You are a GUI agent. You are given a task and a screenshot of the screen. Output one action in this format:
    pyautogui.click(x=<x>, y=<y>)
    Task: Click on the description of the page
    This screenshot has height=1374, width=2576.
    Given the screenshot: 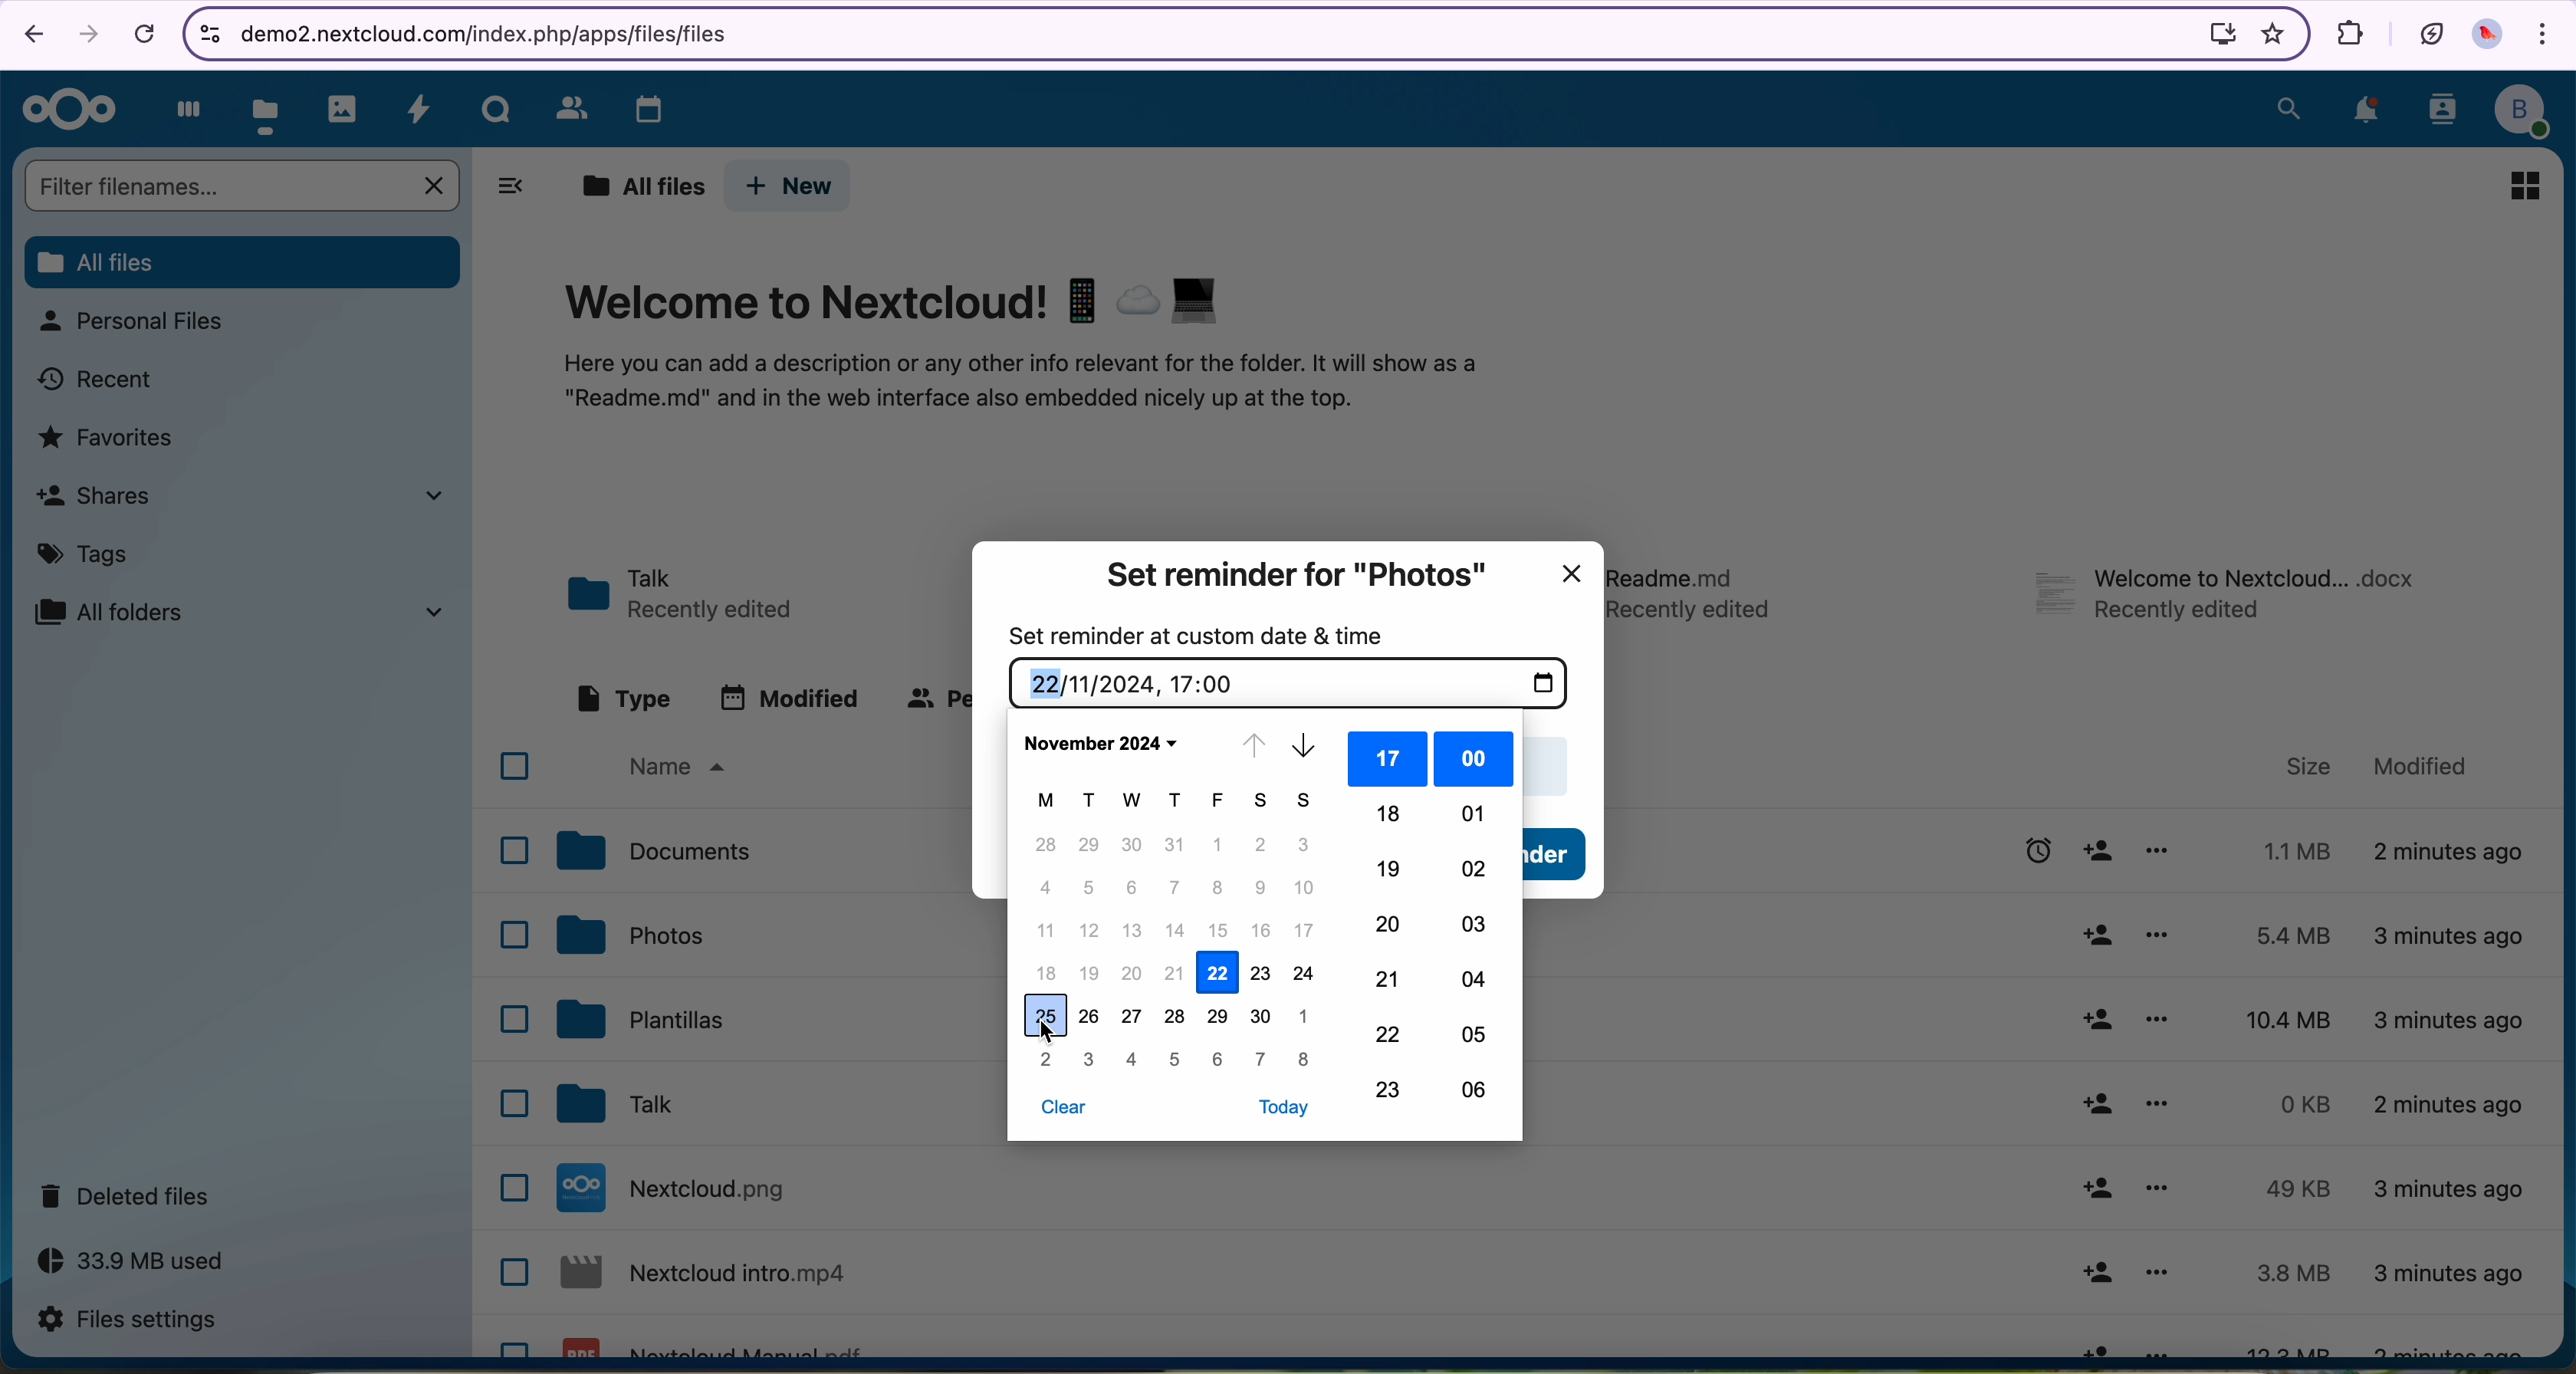 What is the action you would take?
    pyautogui.click(x=1027, y=385)
    